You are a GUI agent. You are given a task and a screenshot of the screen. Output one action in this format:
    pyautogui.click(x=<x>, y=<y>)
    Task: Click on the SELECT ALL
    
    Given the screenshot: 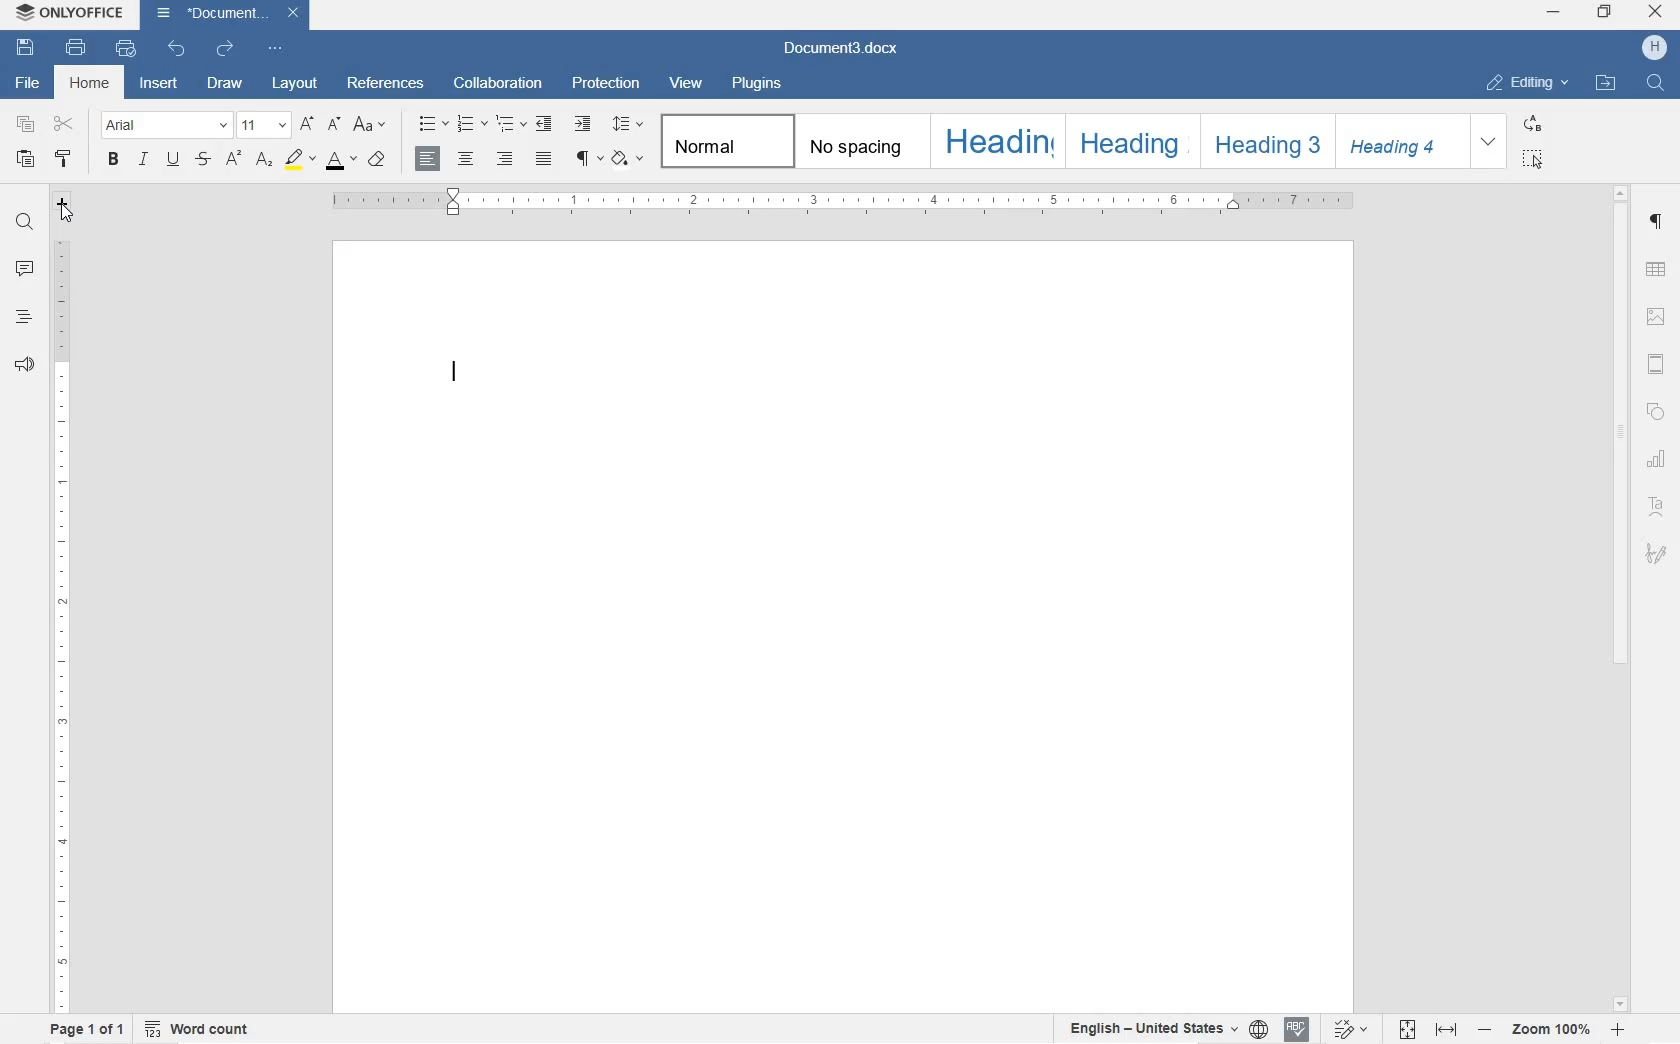 What is the action you would take?
    pyautogui.click(x=1530, y=159)
    